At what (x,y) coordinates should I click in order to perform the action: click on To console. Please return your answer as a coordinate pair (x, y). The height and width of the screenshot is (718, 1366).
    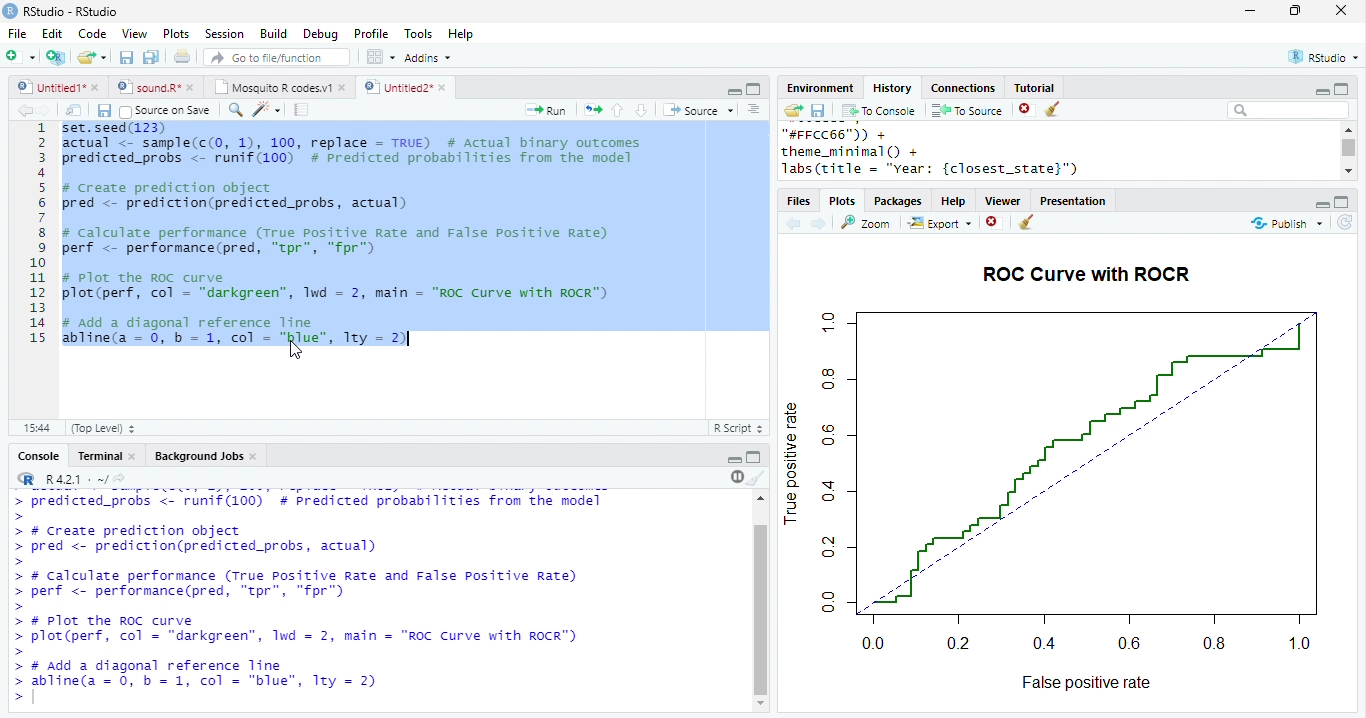
    Looking at the image, I should click on (879, 111).